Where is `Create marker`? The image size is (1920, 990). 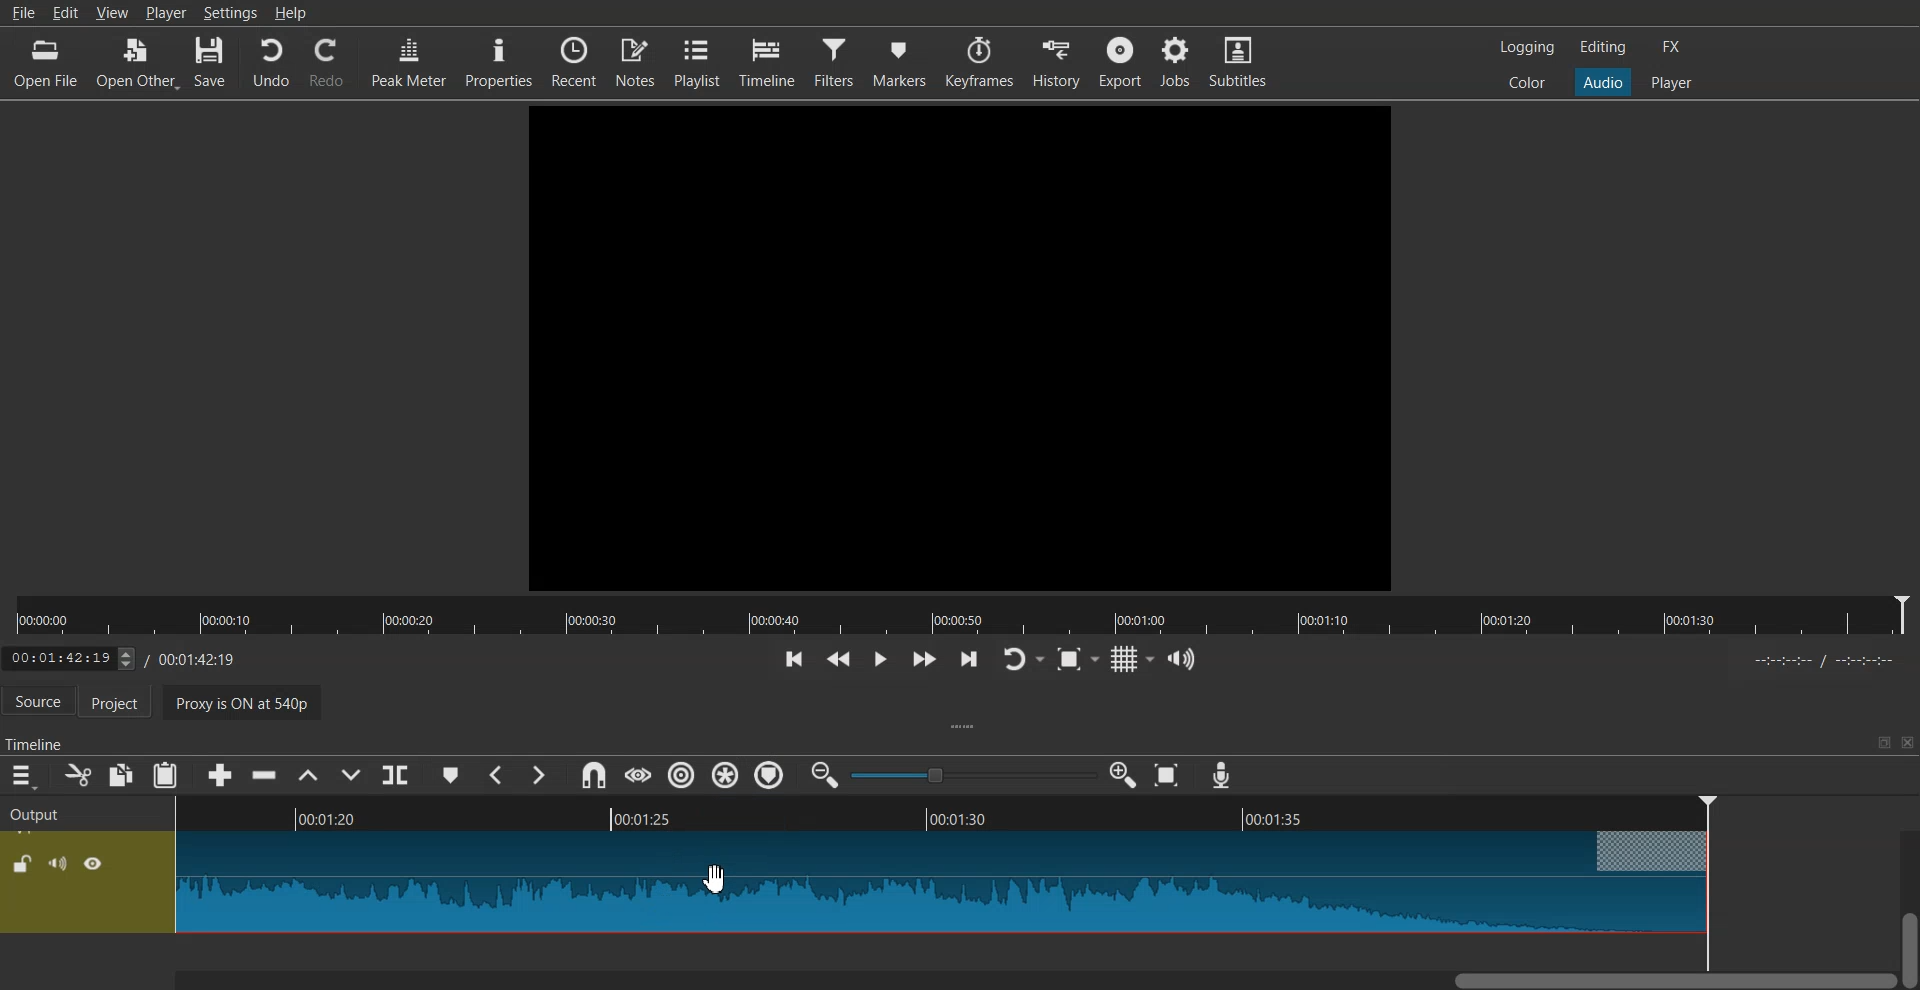 Create marker is located at coordinates (450, 771).